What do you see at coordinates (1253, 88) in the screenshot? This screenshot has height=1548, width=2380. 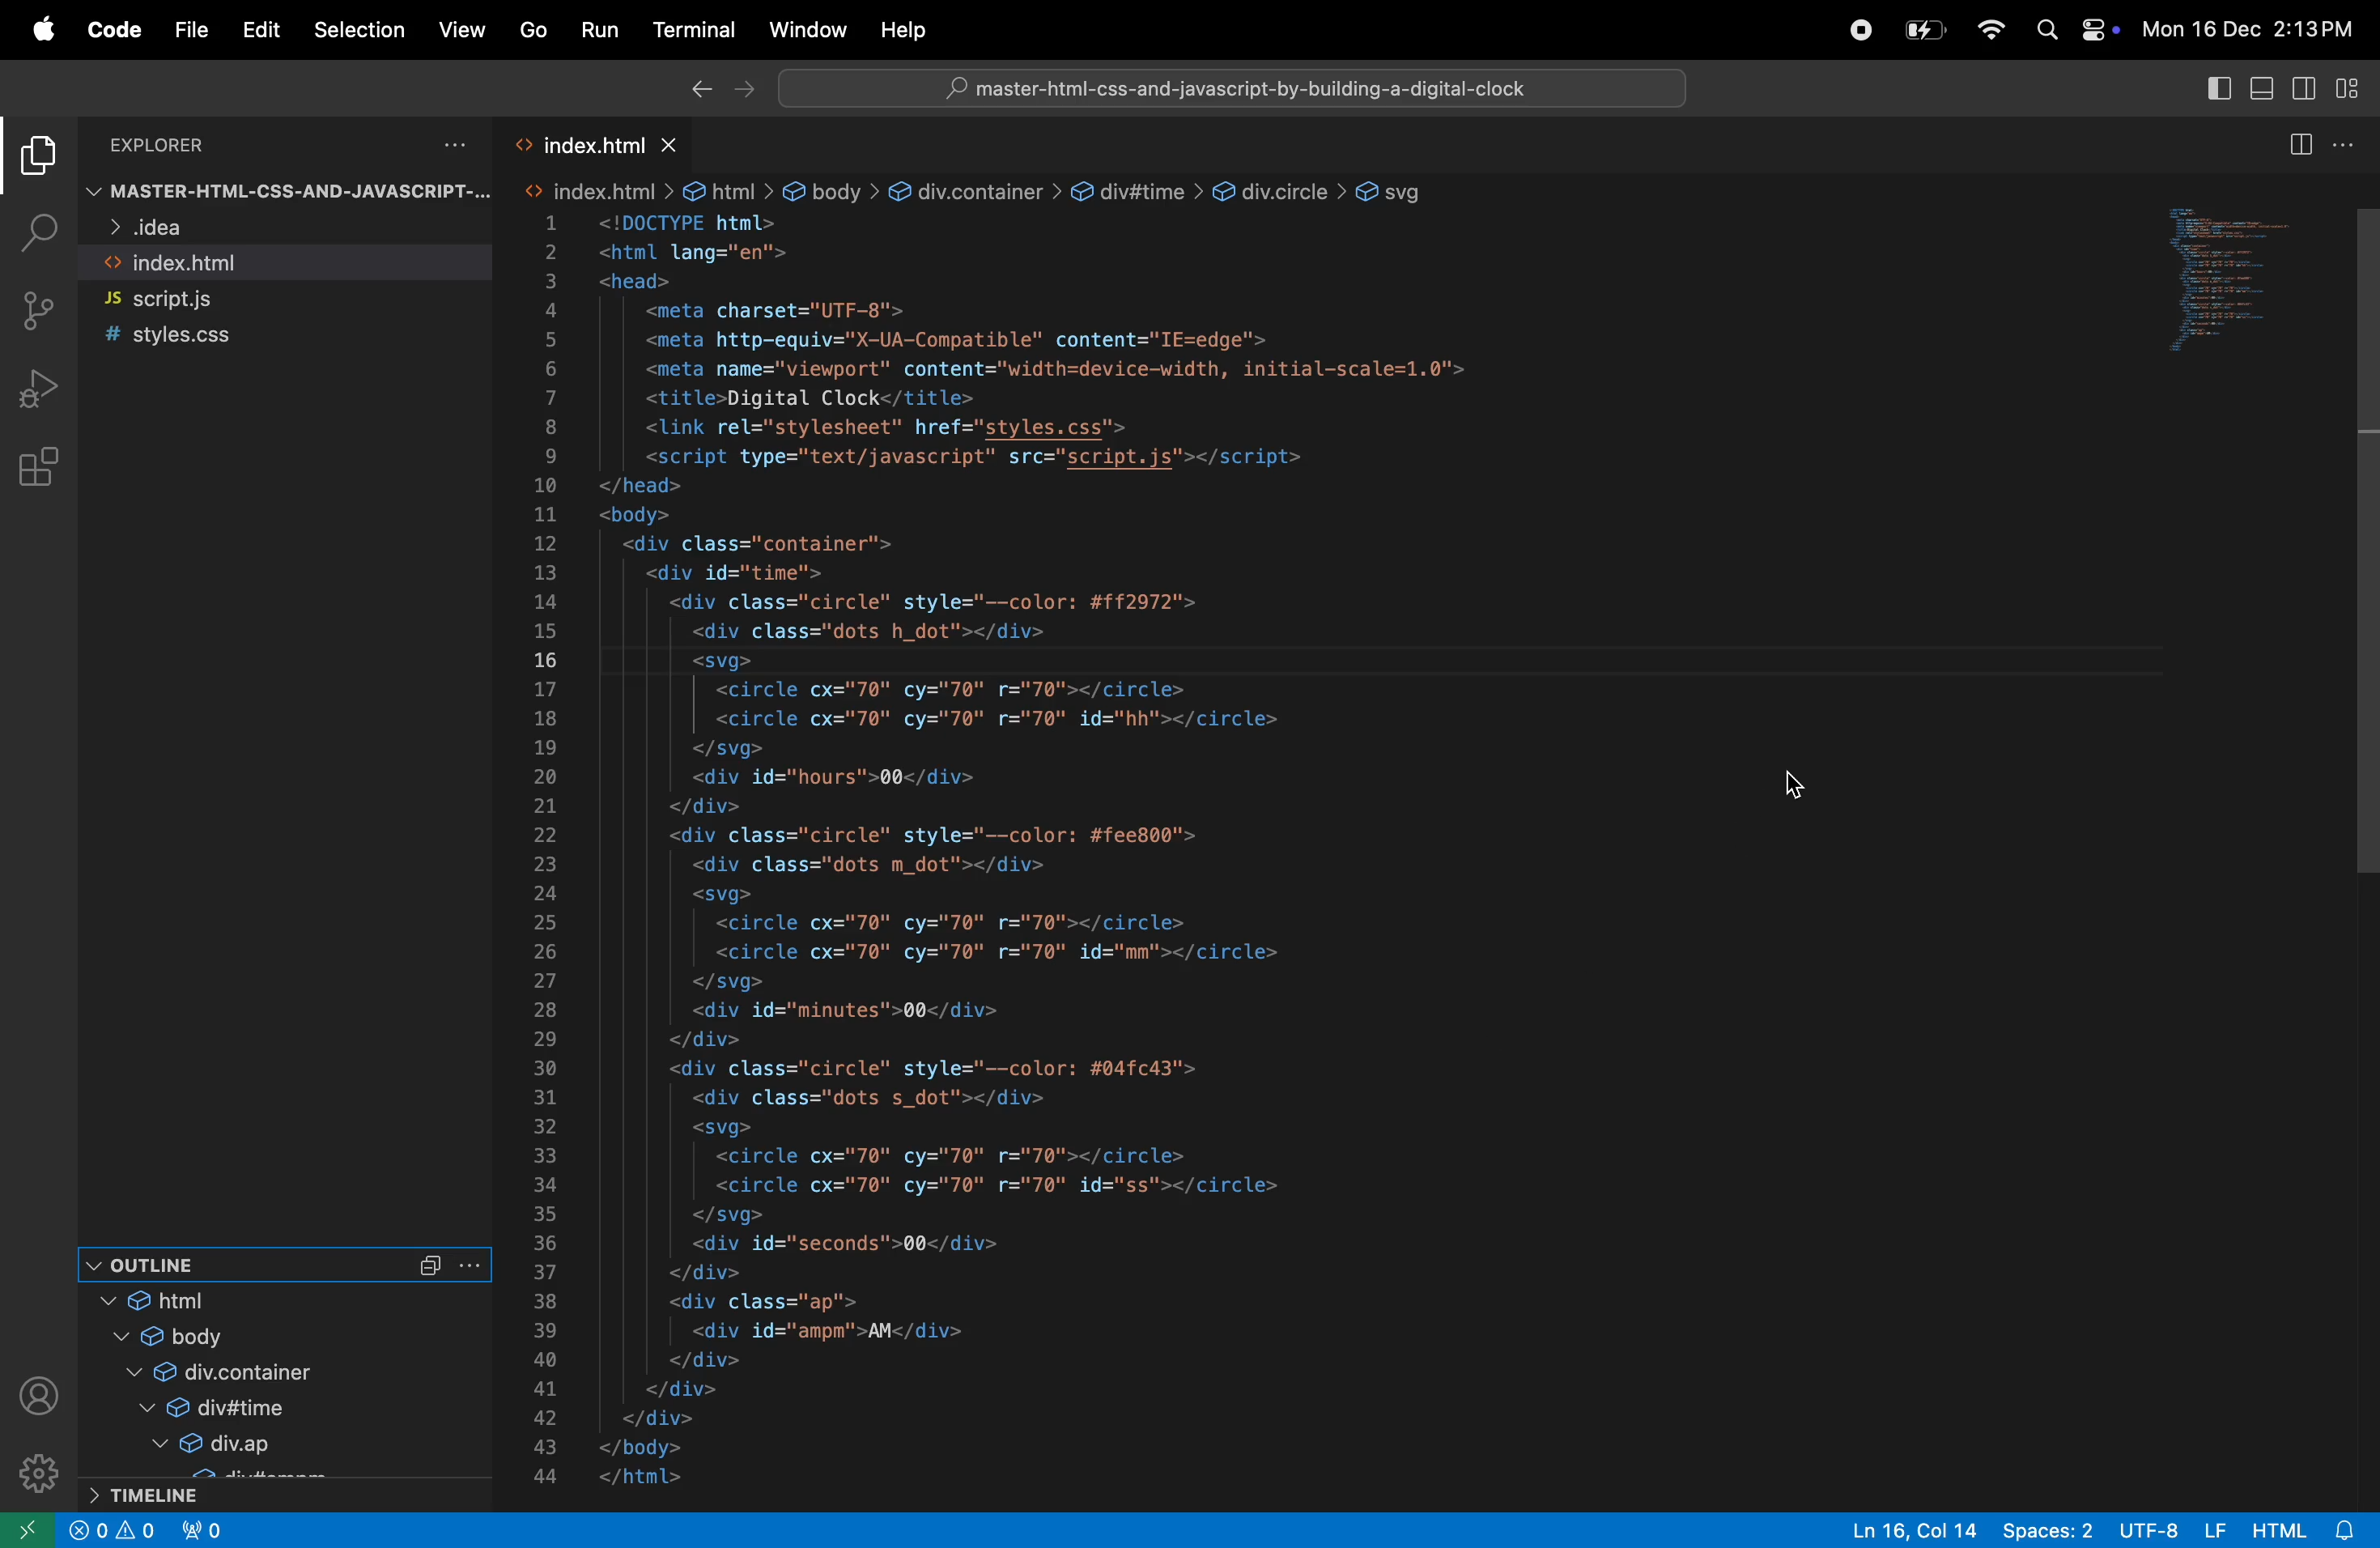 I see `master-html-css-and-javascript-by-building-a-digital-clock` at bounding box center [1253, 88].